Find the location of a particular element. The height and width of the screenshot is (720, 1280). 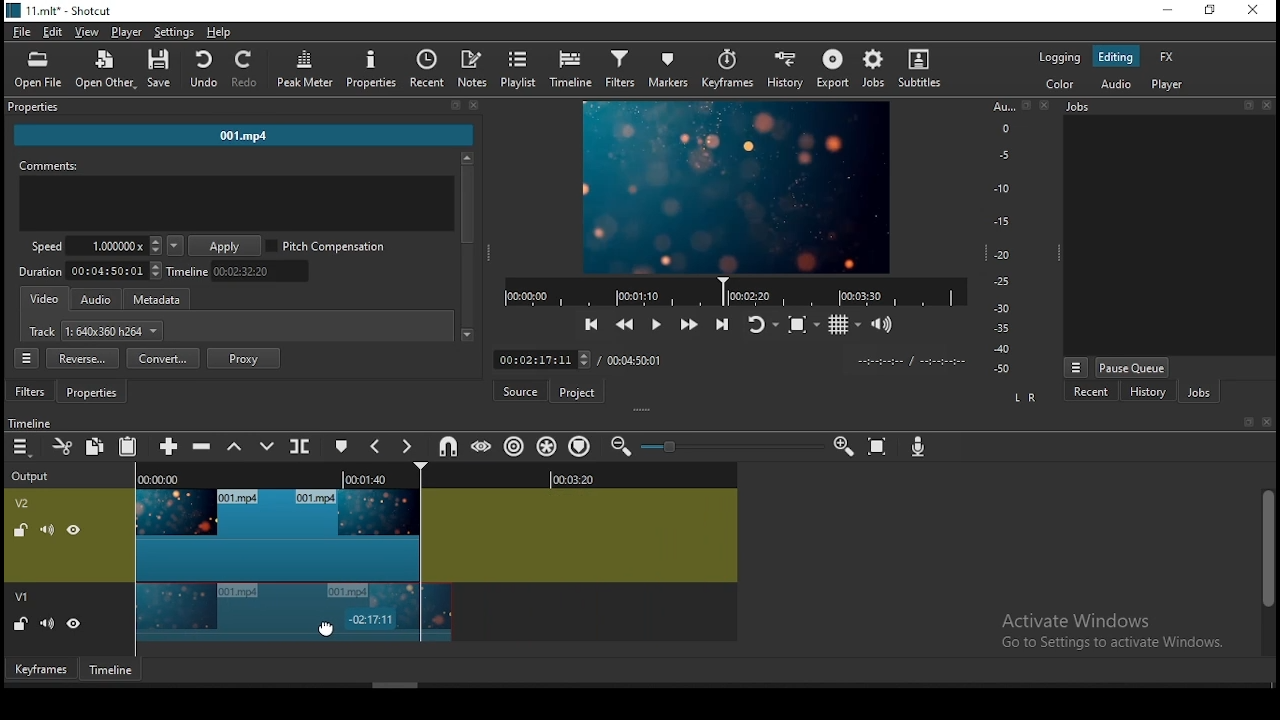

timeline is located at coordinates (113, 669).